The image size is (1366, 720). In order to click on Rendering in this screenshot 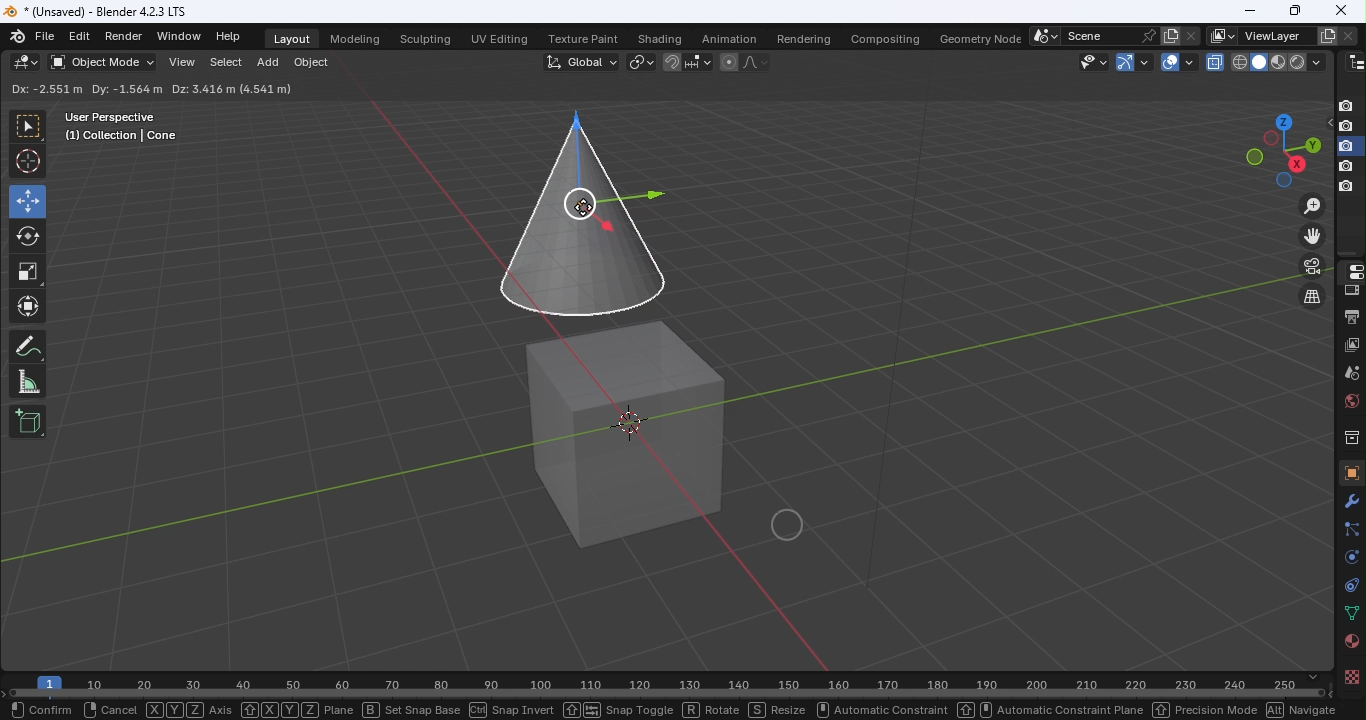, I will do `click(799, 36)`.